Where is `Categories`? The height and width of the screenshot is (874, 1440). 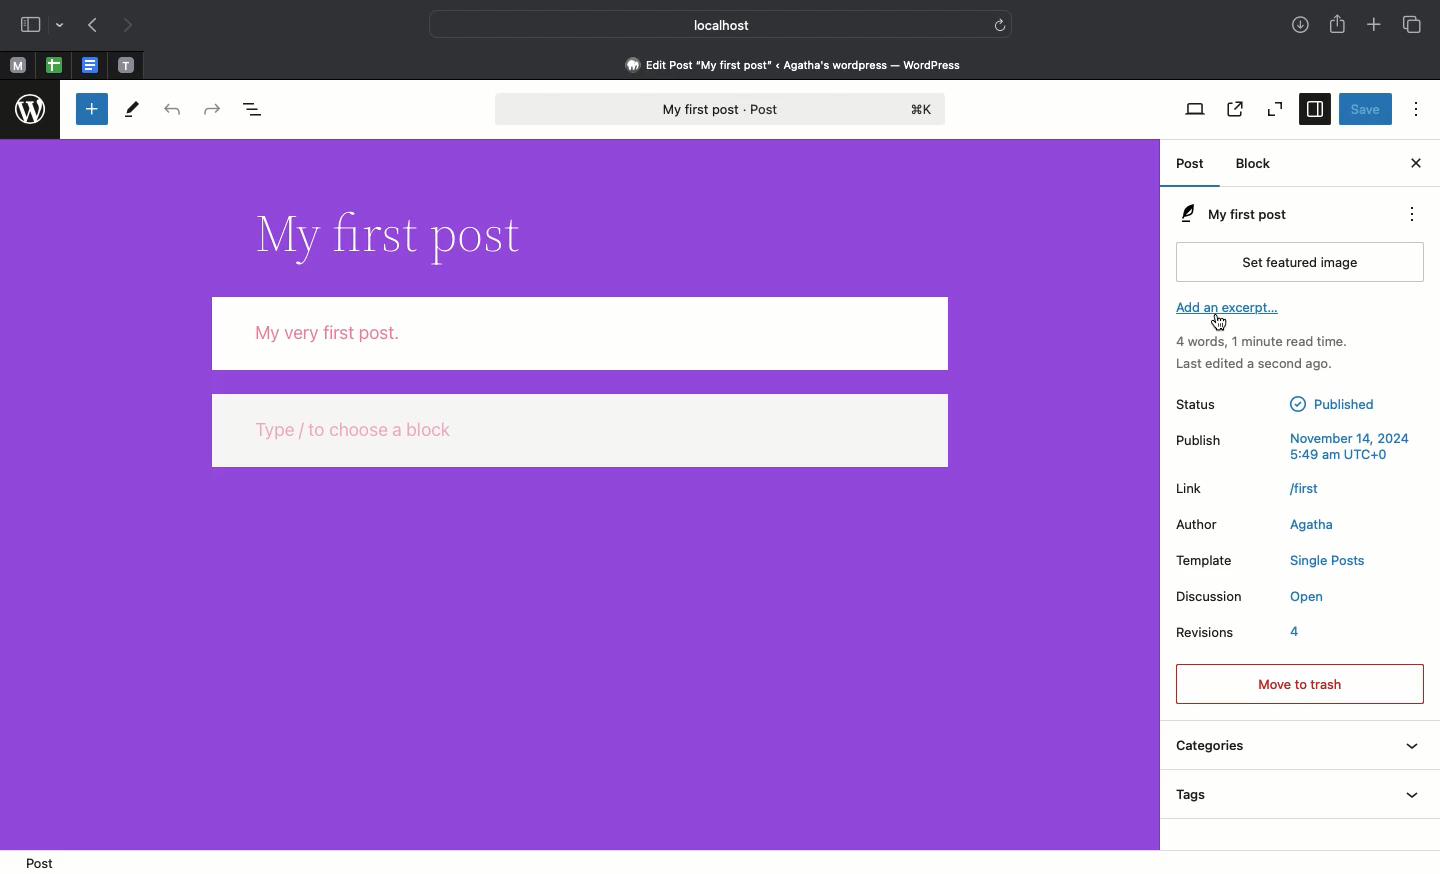
Categories is located at coordinates (1295, 749).